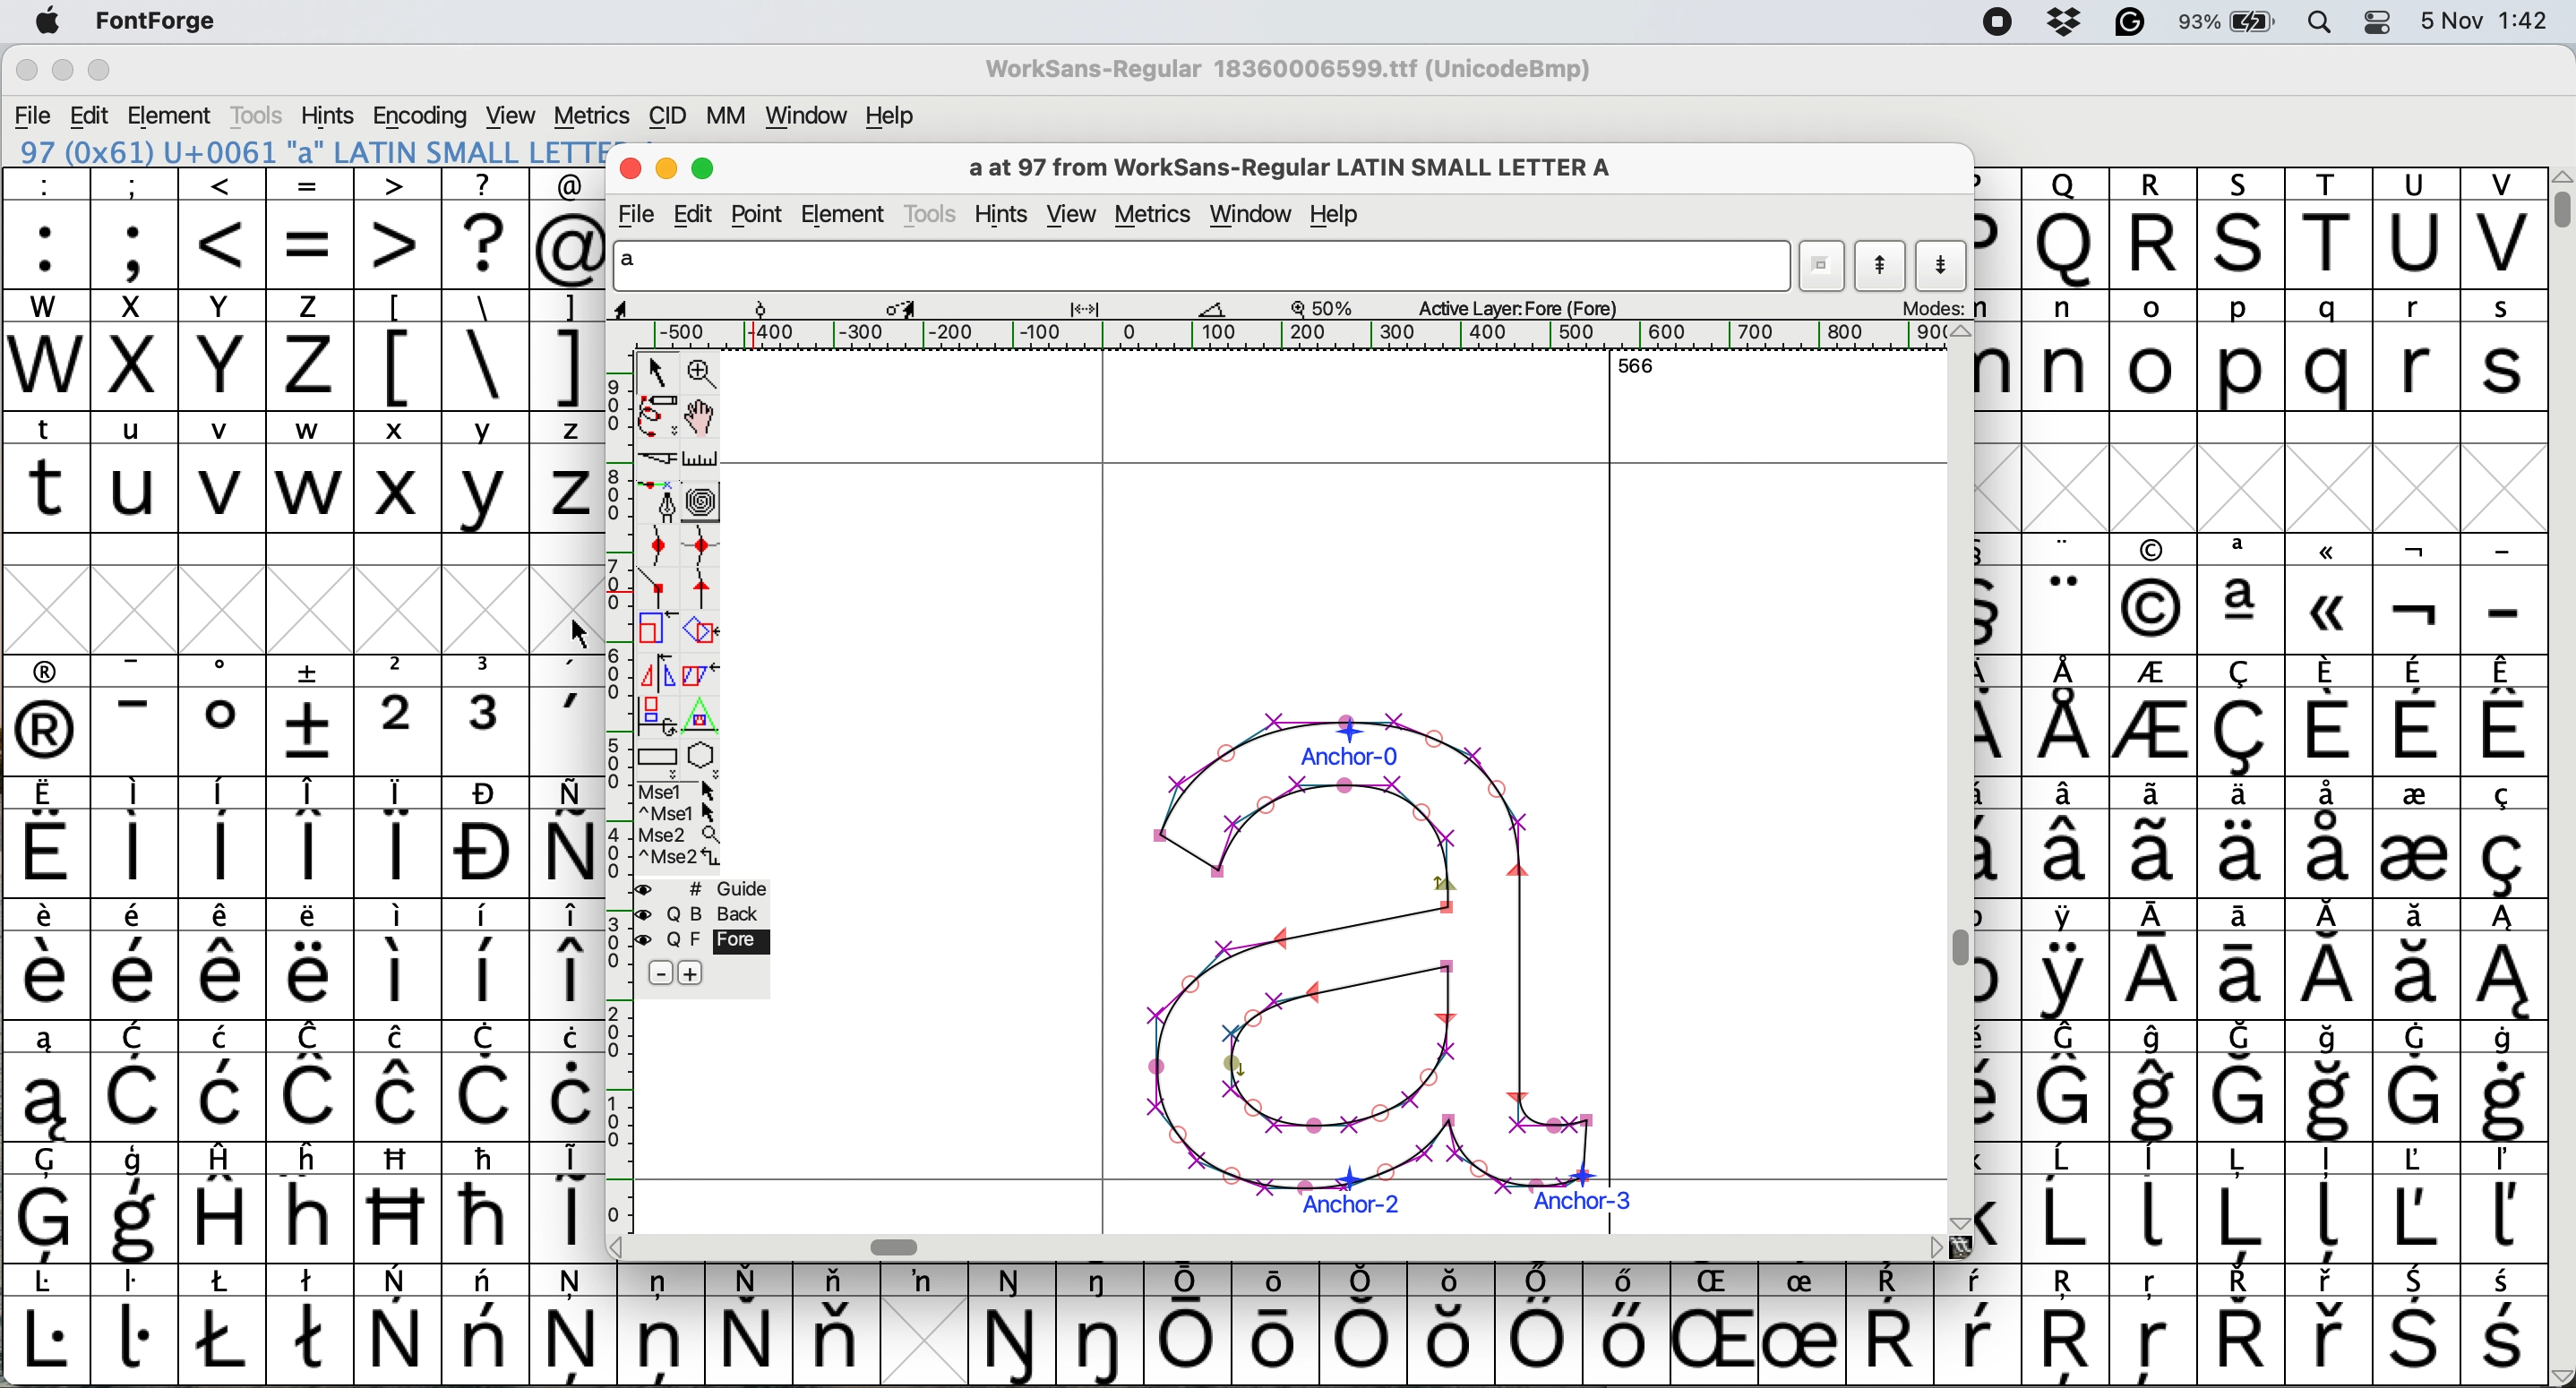 Image resolution: width=2576 pixels, height=1388 pixels. Describe the element at coordinates (2417, 1080) in the screenshot. I see `symbol` at that location.